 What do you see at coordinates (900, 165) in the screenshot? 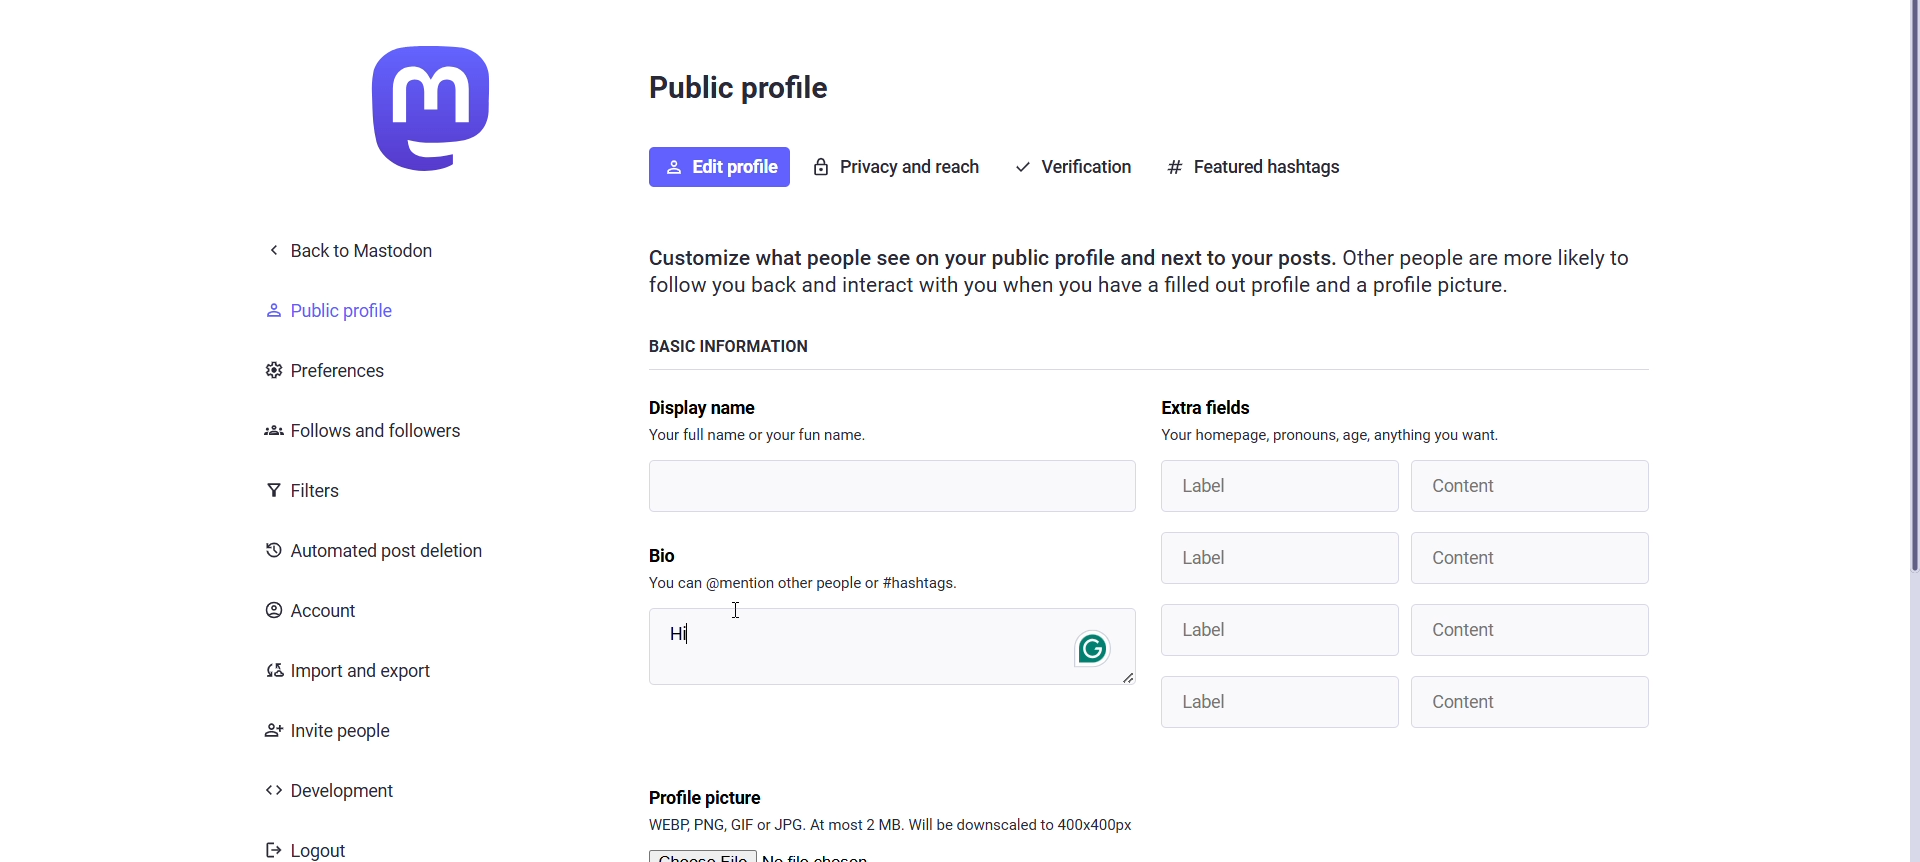
I see `Privacy and Reach` at bounding box center [900, 165].